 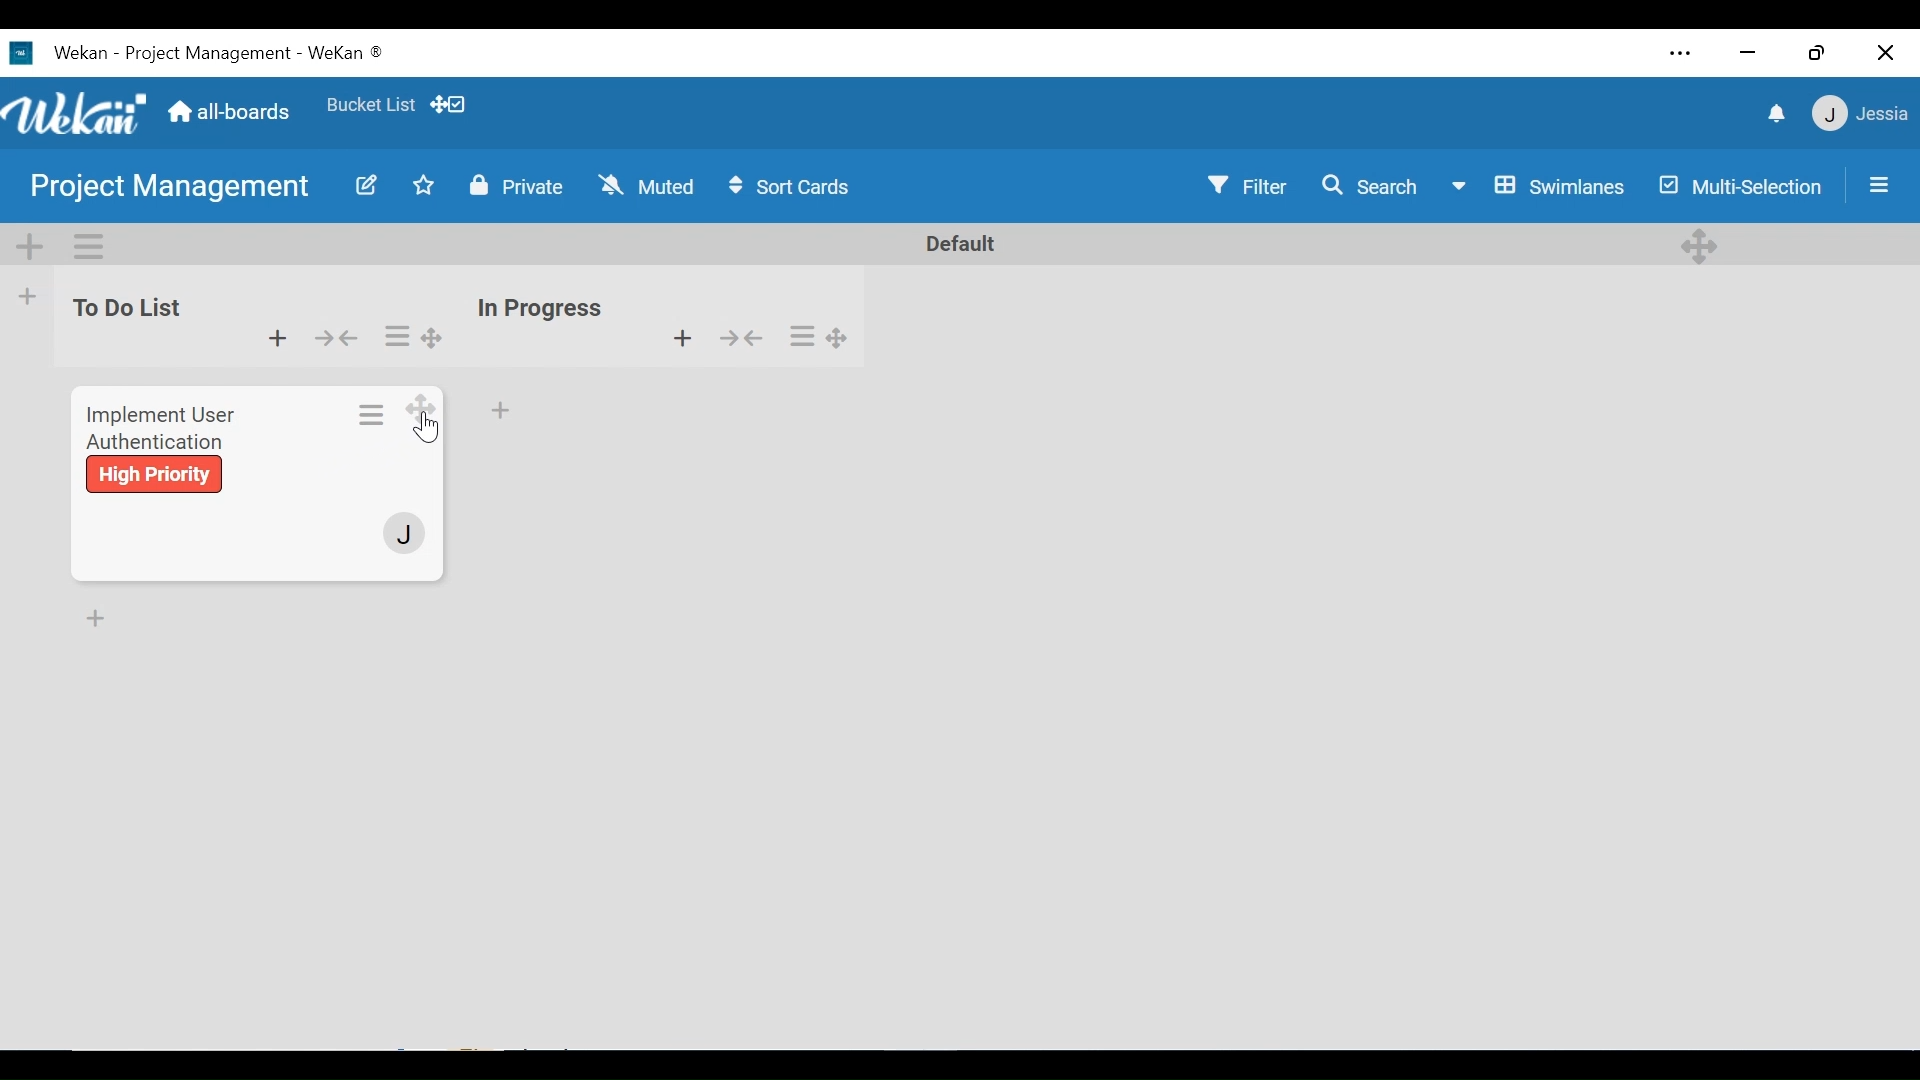 I want to click on edit, so click(x=365, y=184).